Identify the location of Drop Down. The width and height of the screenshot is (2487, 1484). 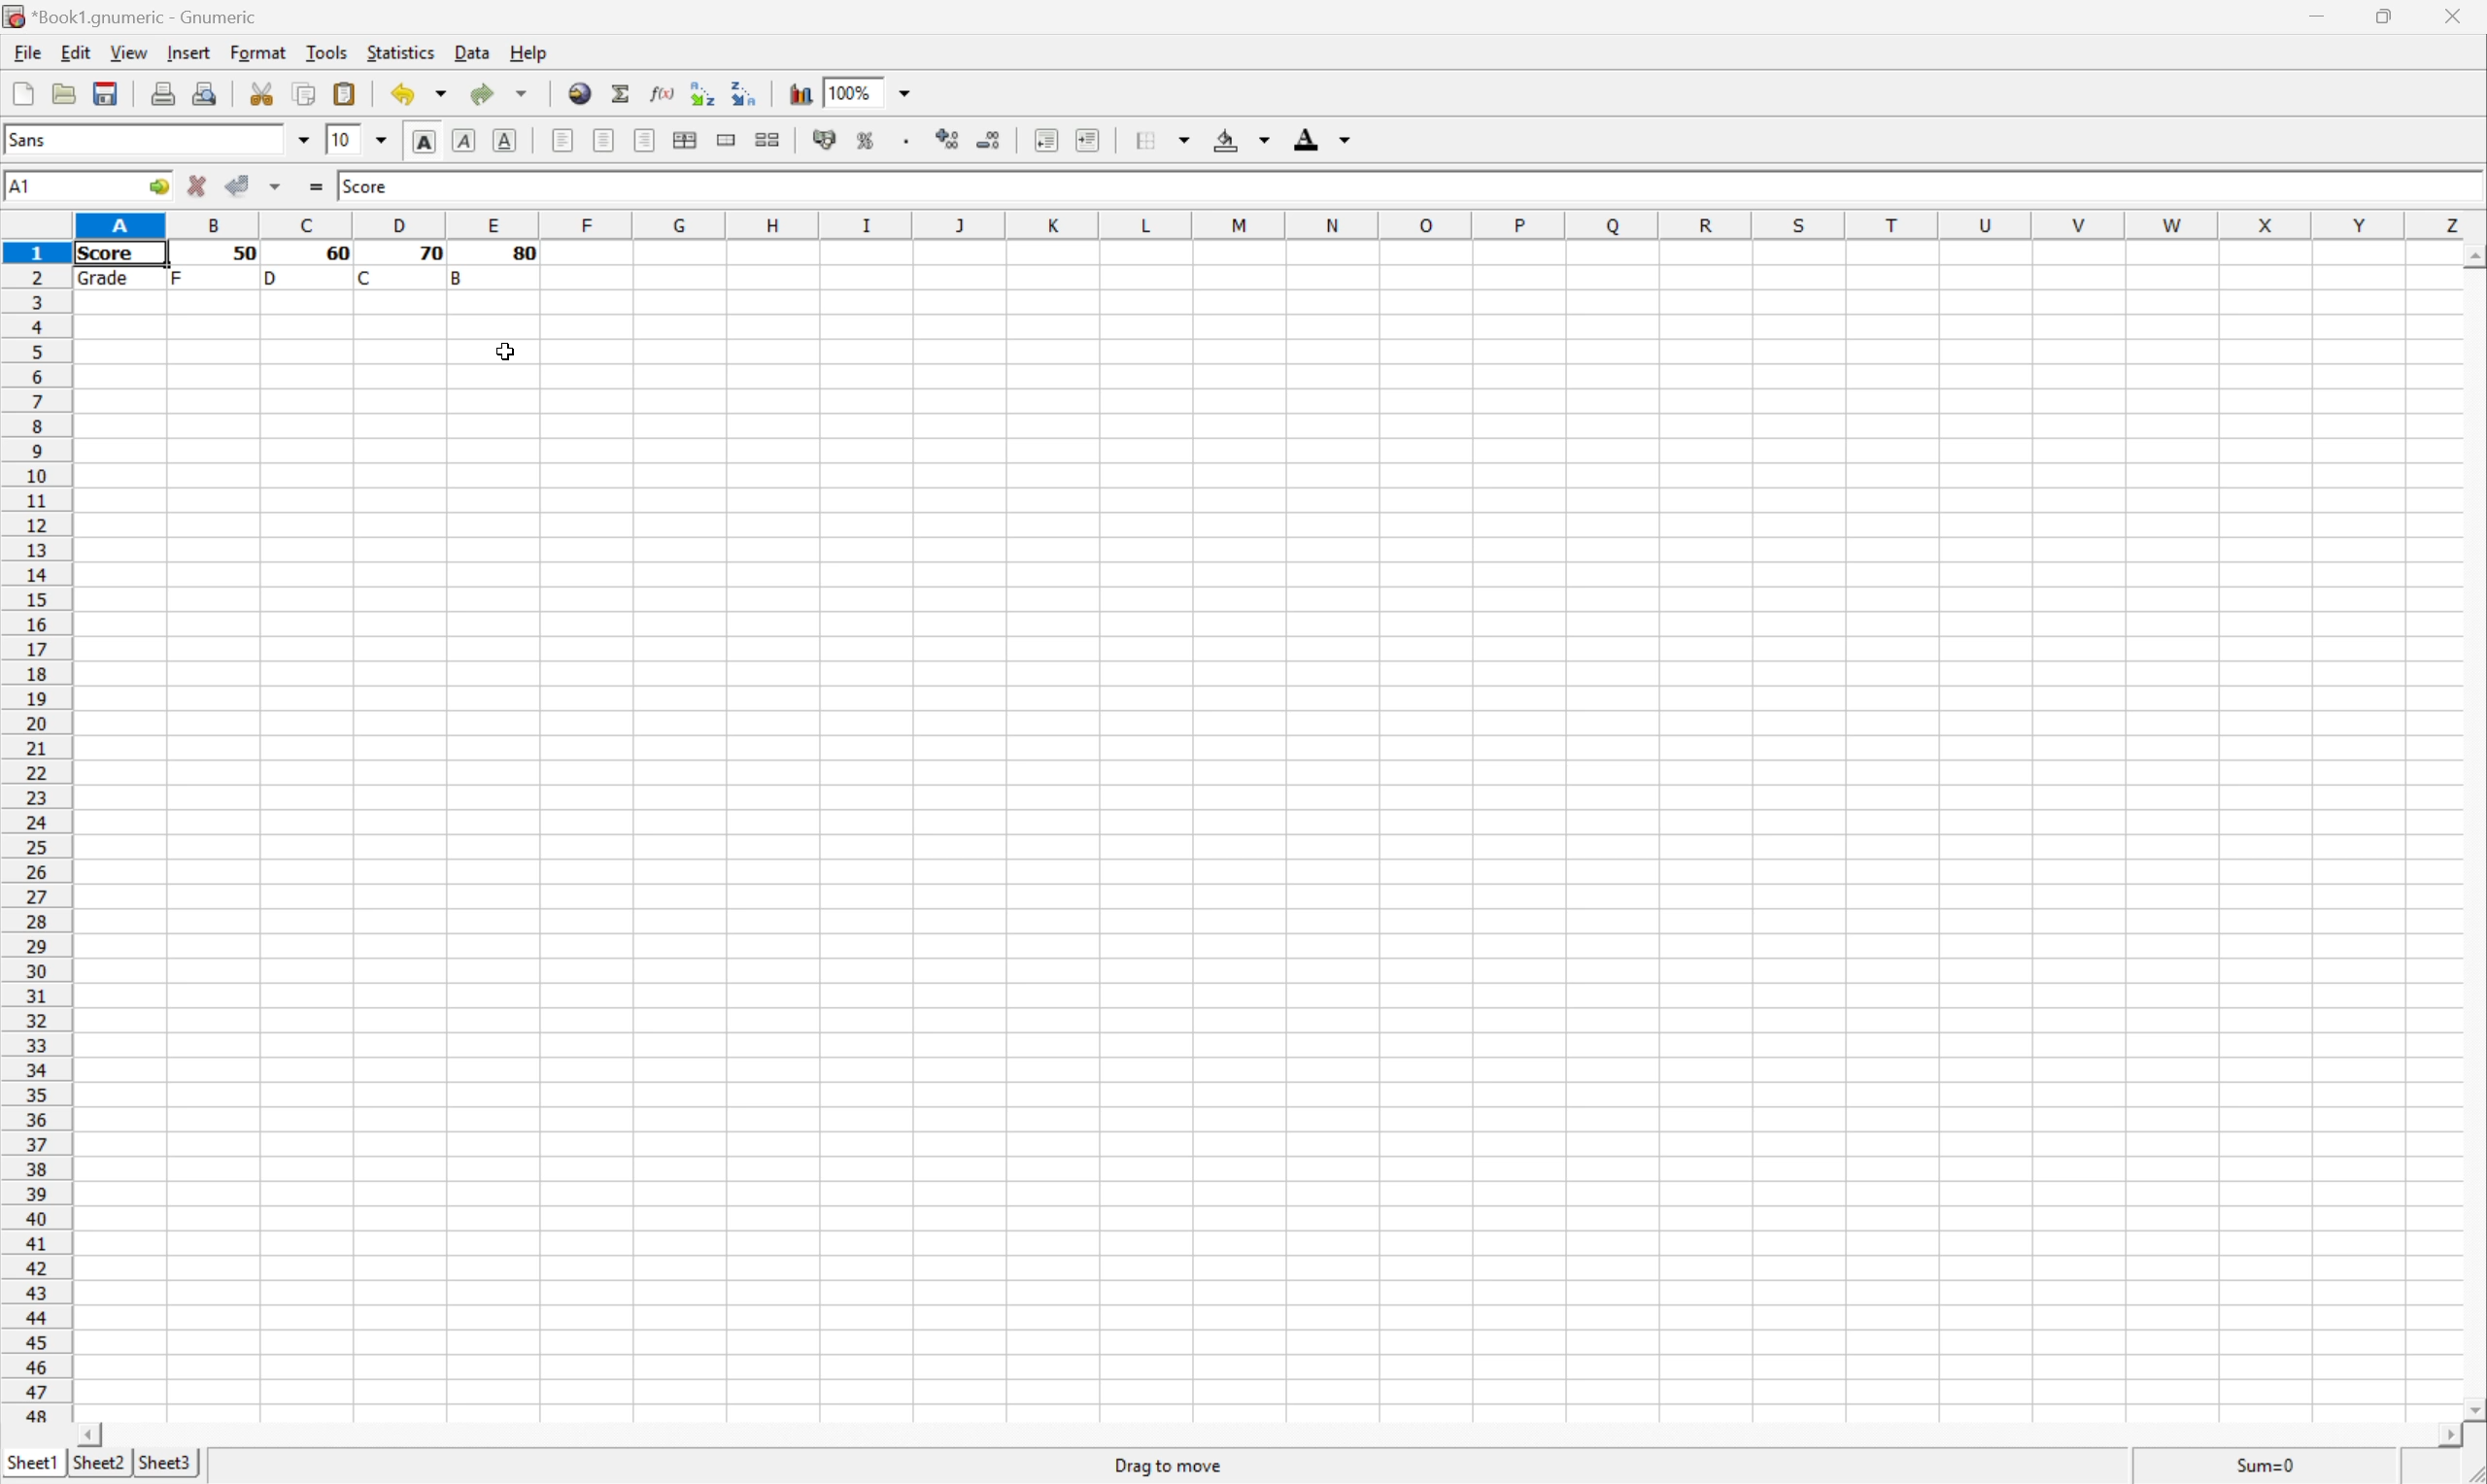
(373, 138).